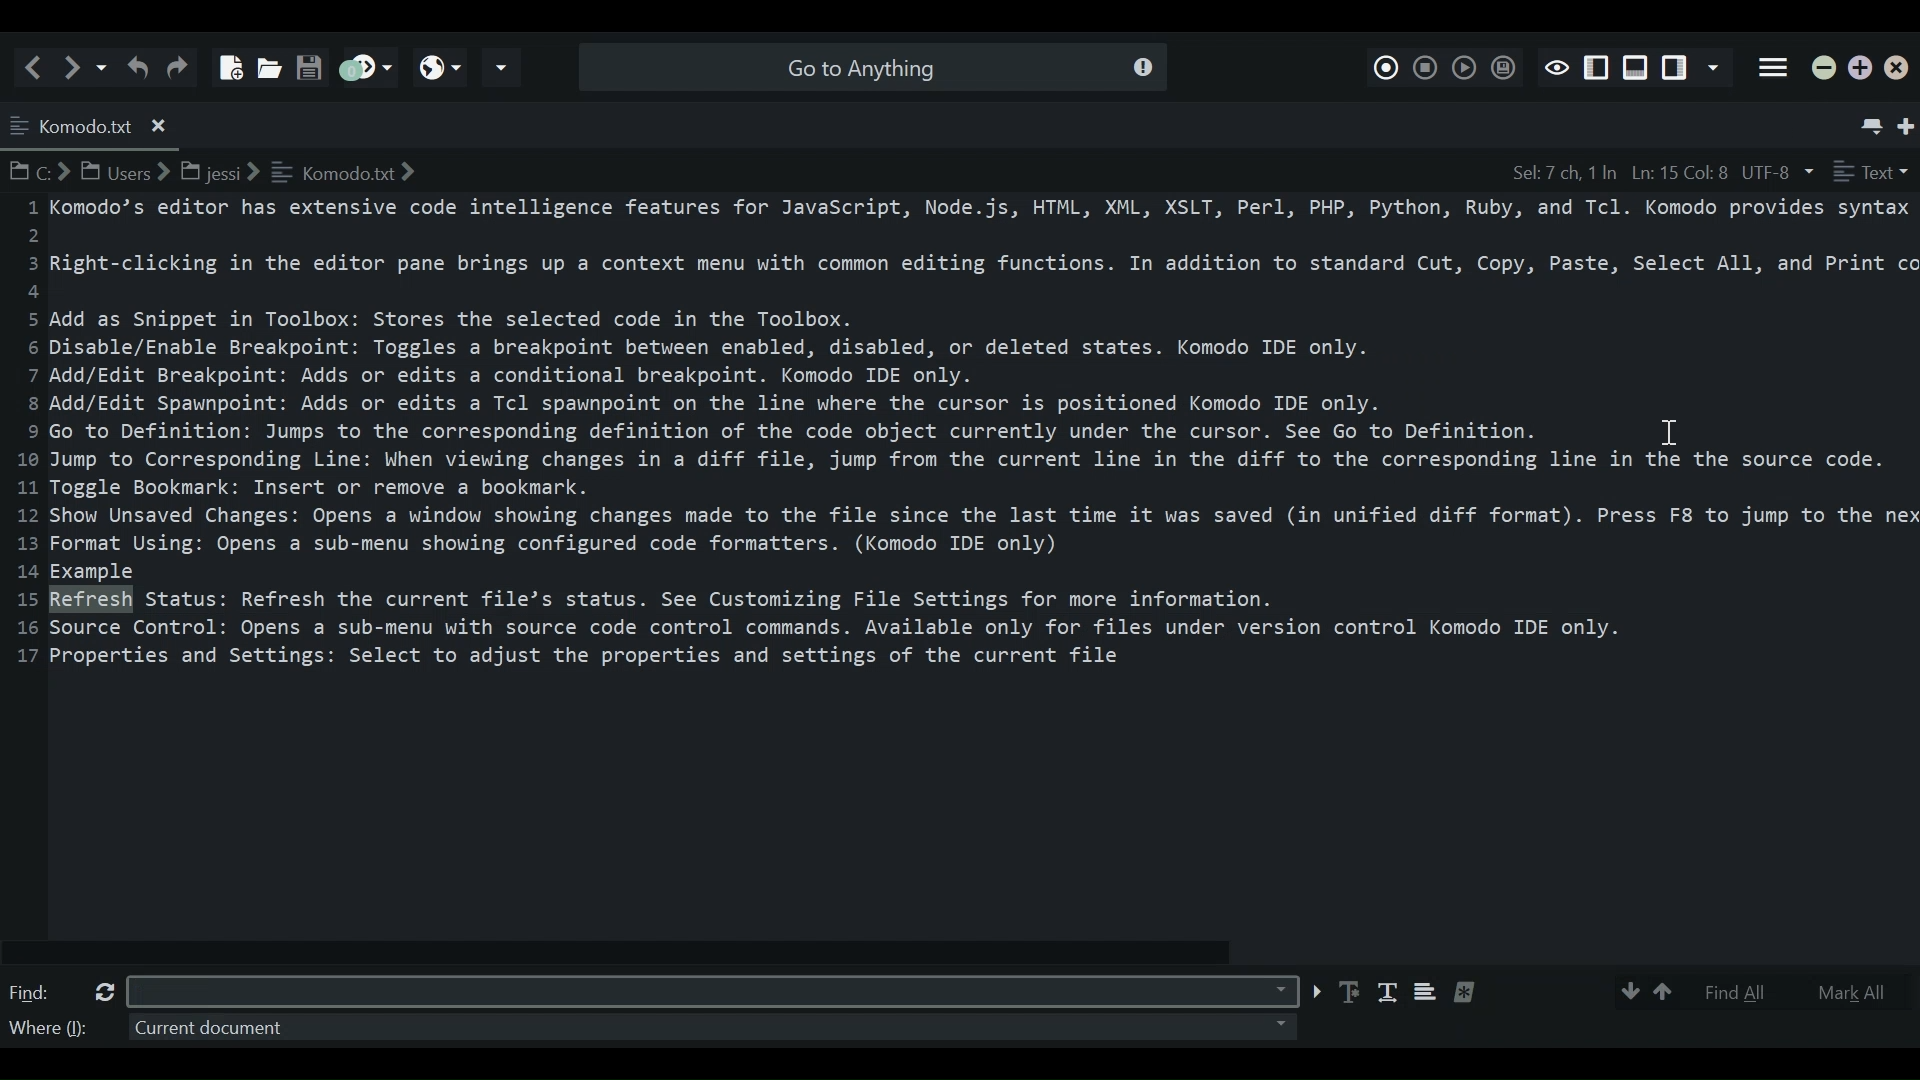  What do you see at coordinates (1748, 992) in the screenshot?
I see `Find All` at bounding box center [1748, 992].